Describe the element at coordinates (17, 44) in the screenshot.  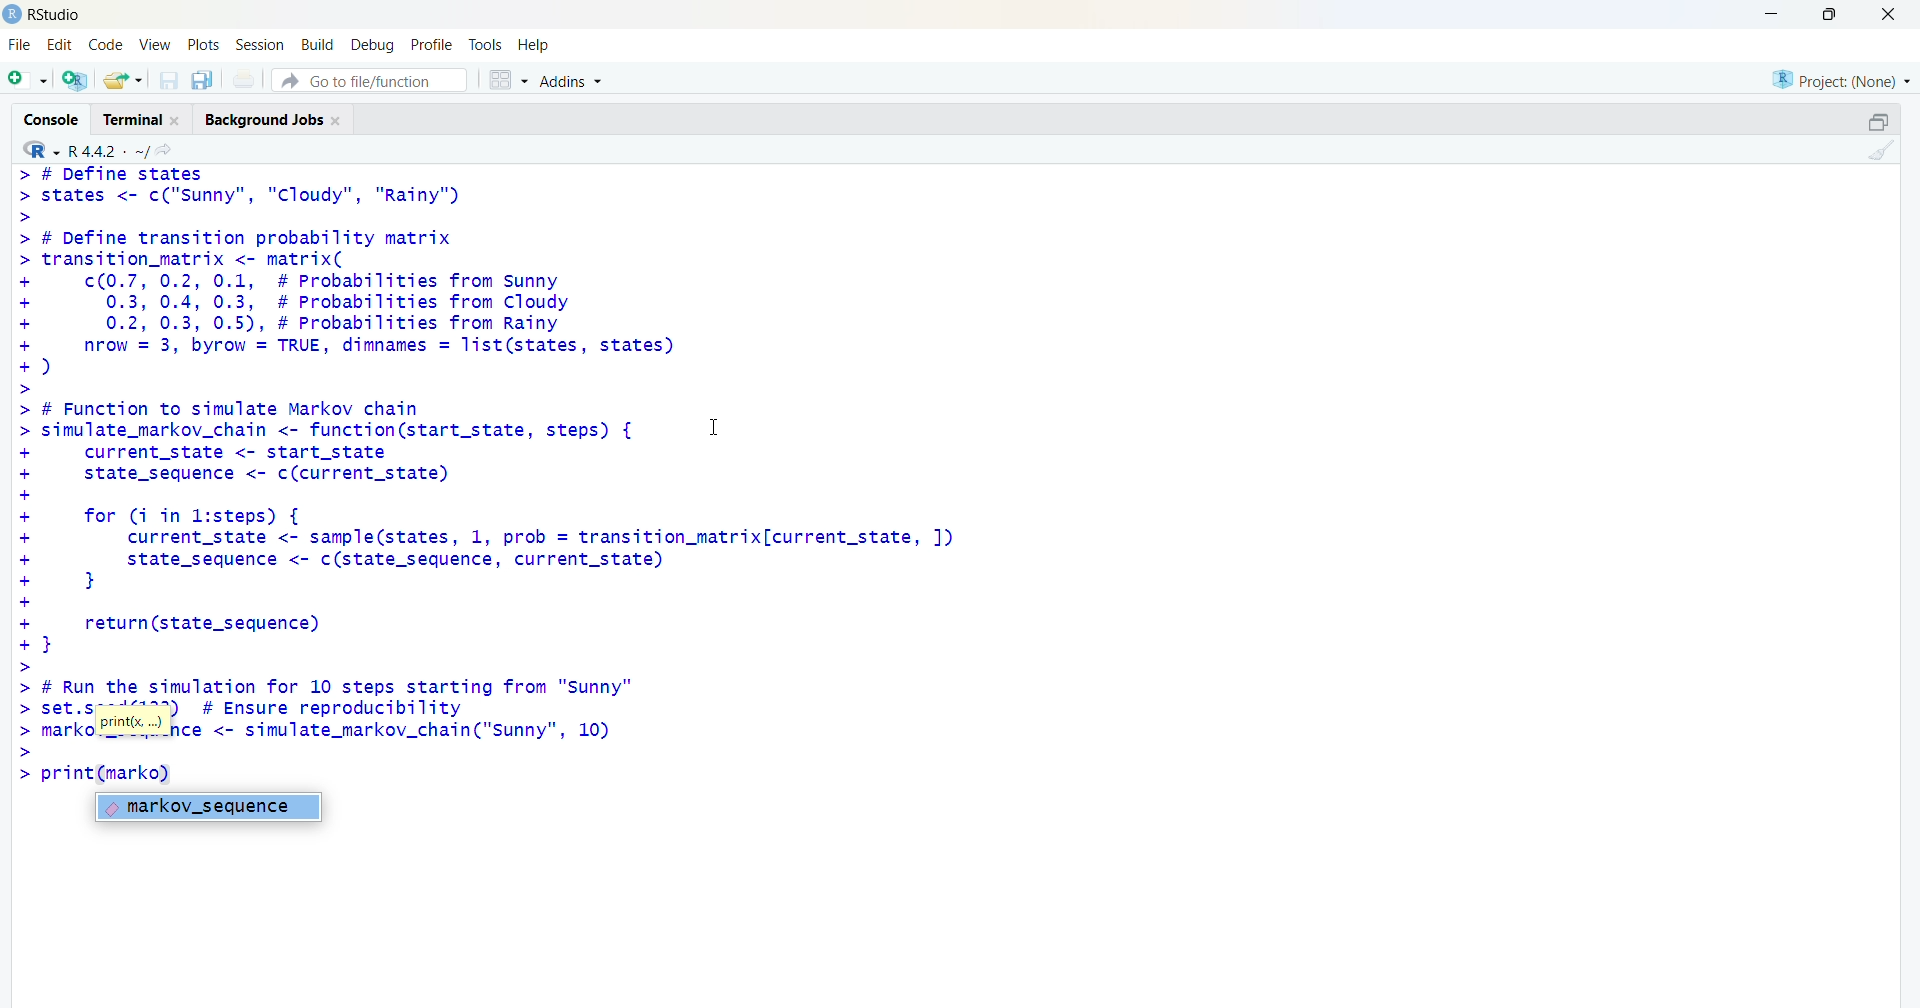
I see `file` at that location.